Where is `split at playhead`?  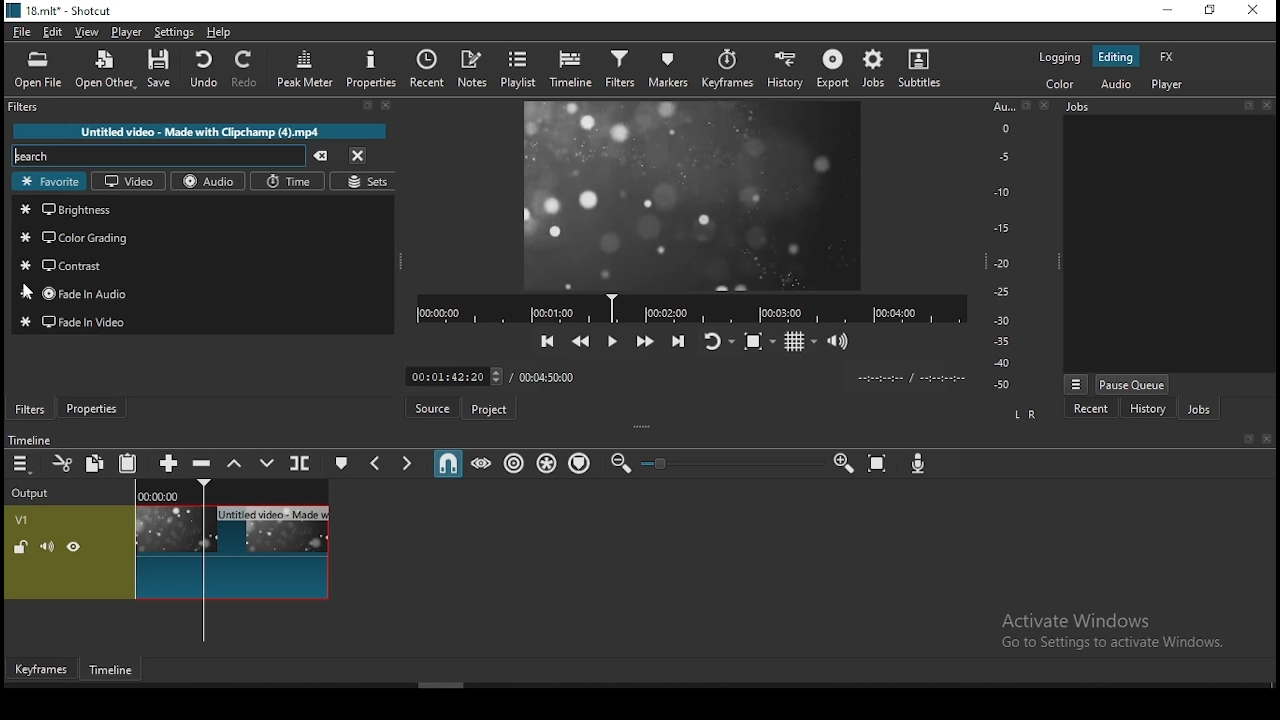
split at playhead is located at coordinates (301, 462).